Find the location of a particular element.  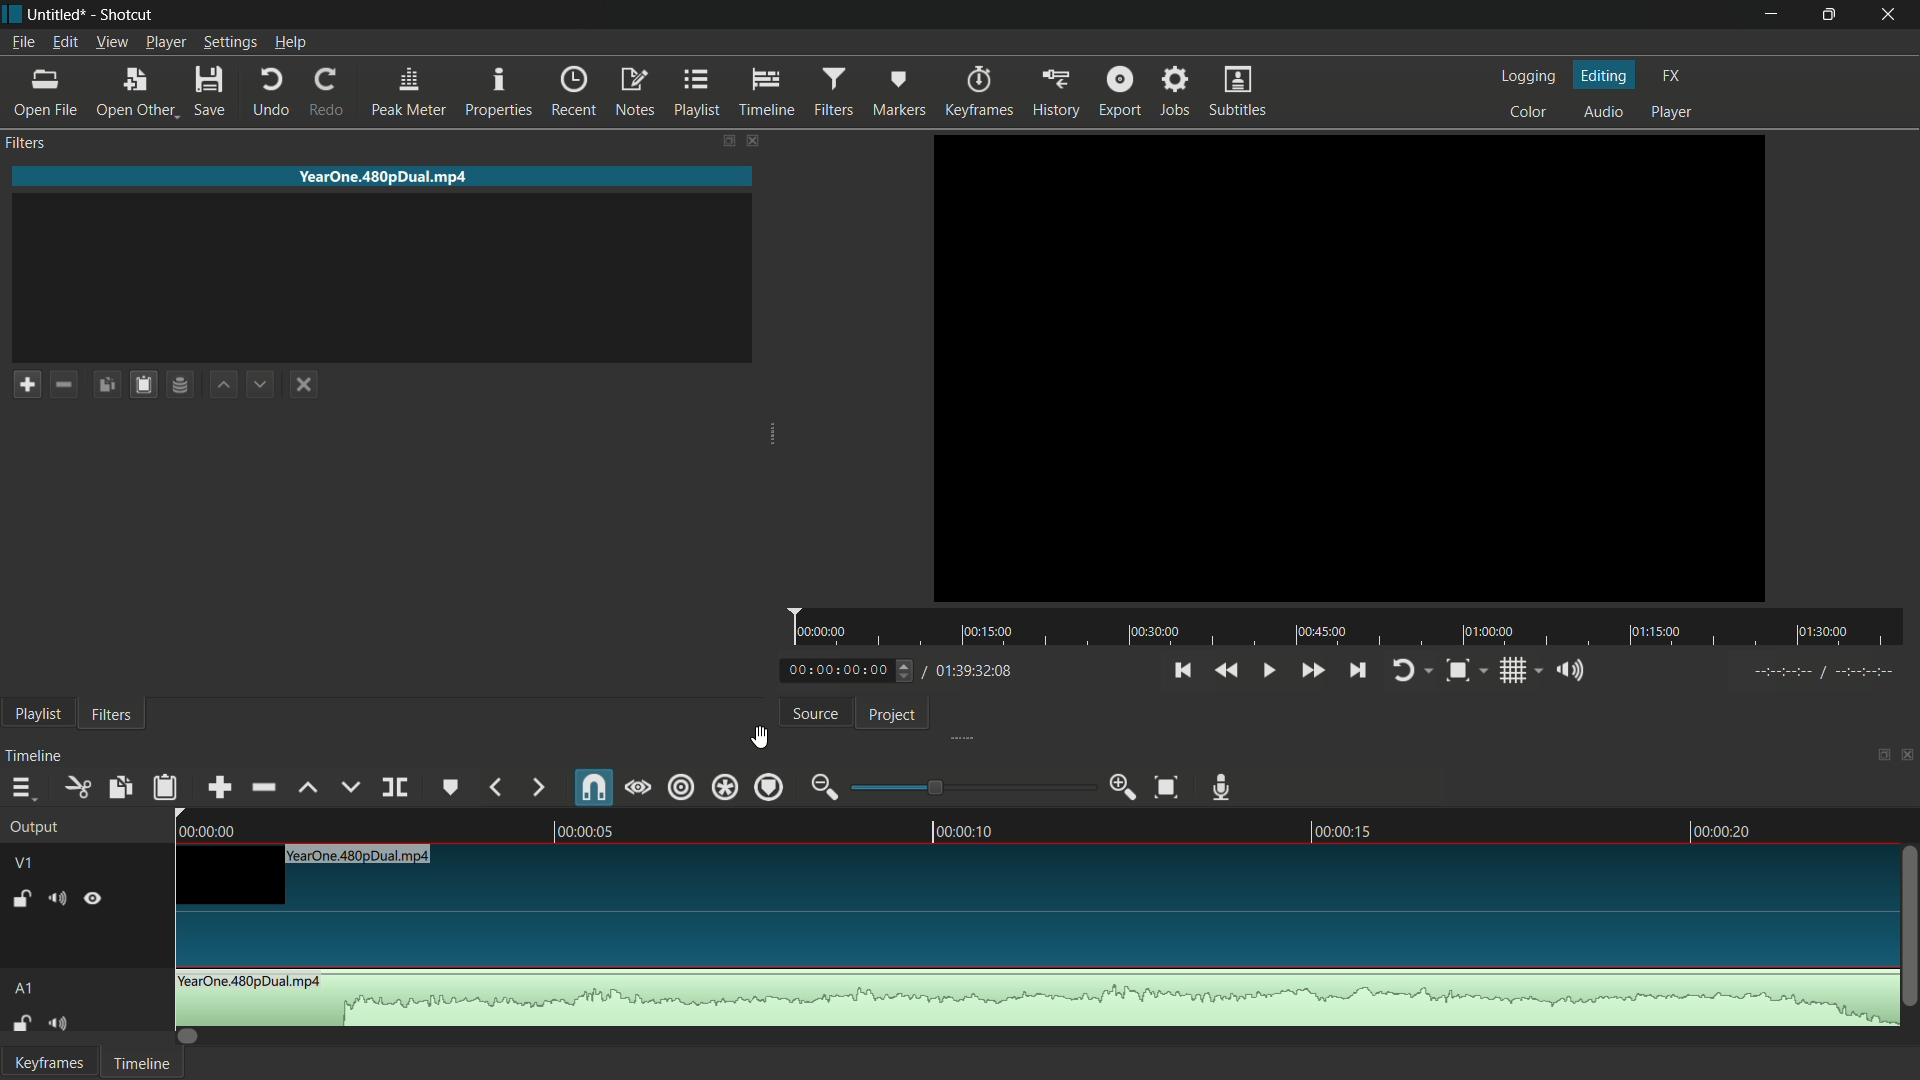

playlist is located at coordinates (700, 91).